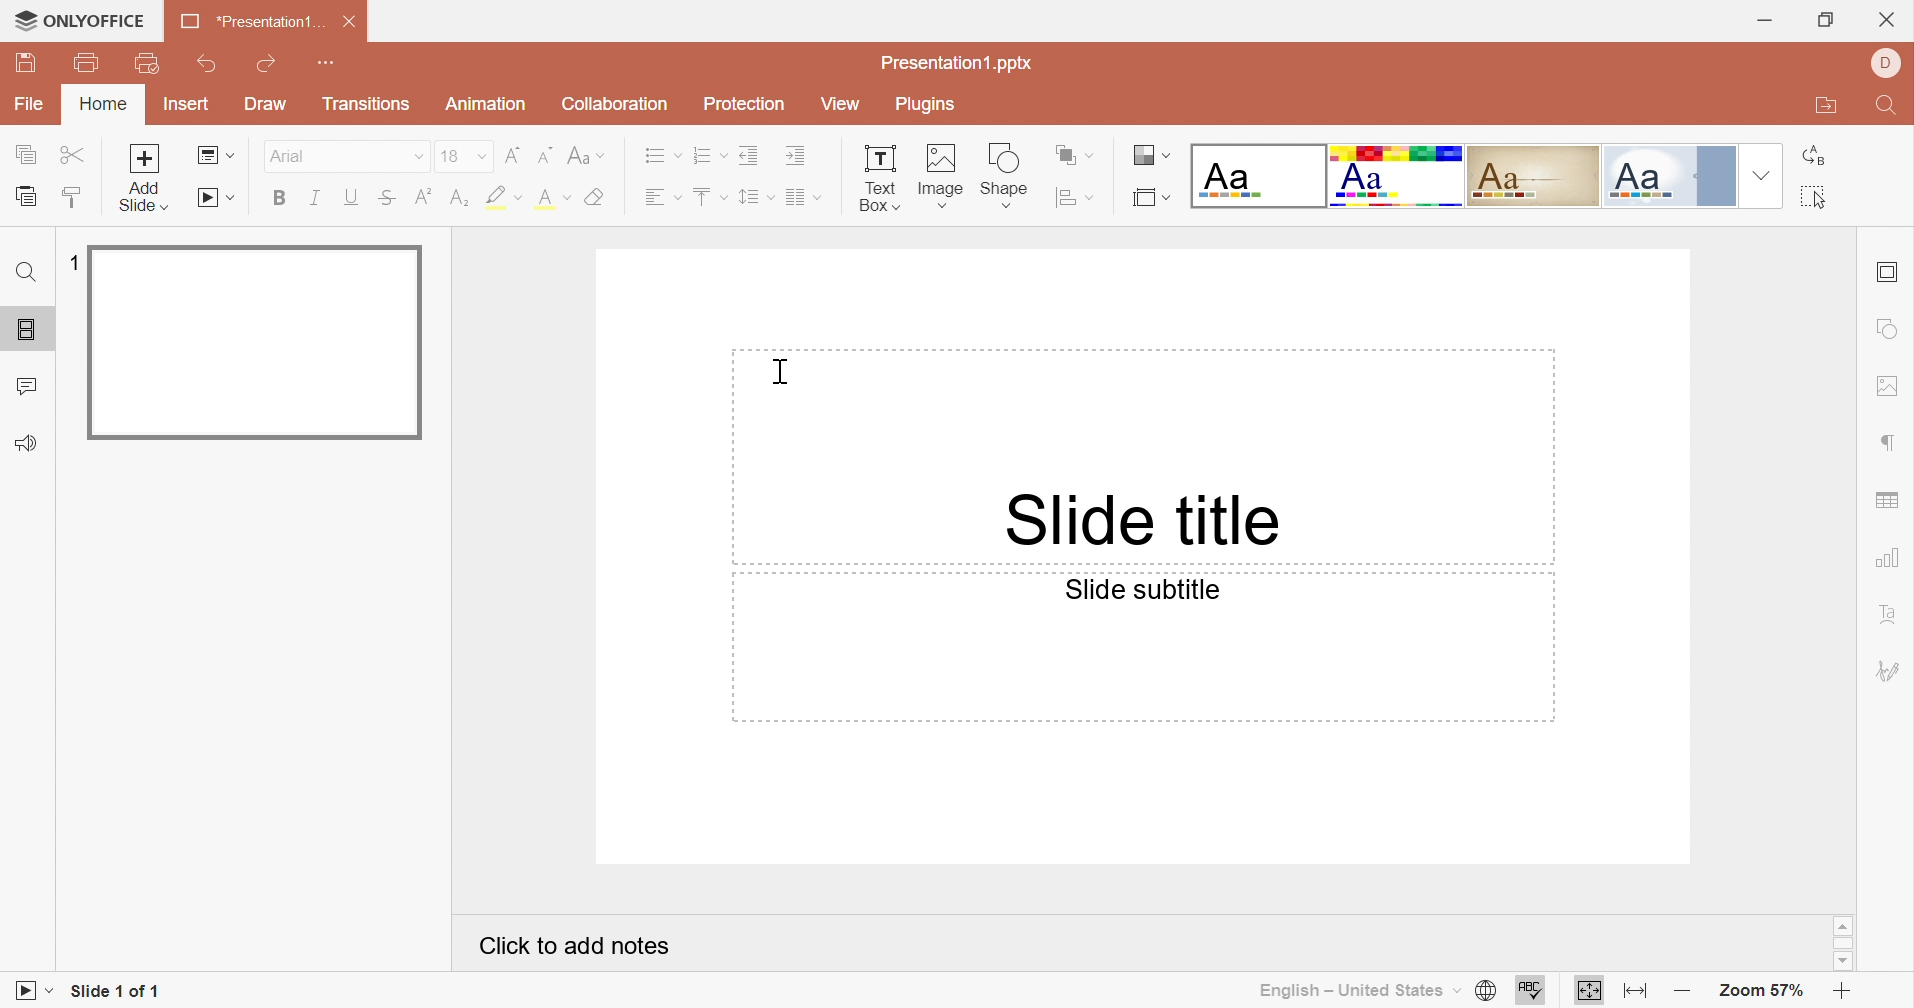 The width and height of the screenshot is (1914, 1008). What do you see at coordinates (29, 332) in the screenshot?
I see `Slides` at bounding box center [29, 332].